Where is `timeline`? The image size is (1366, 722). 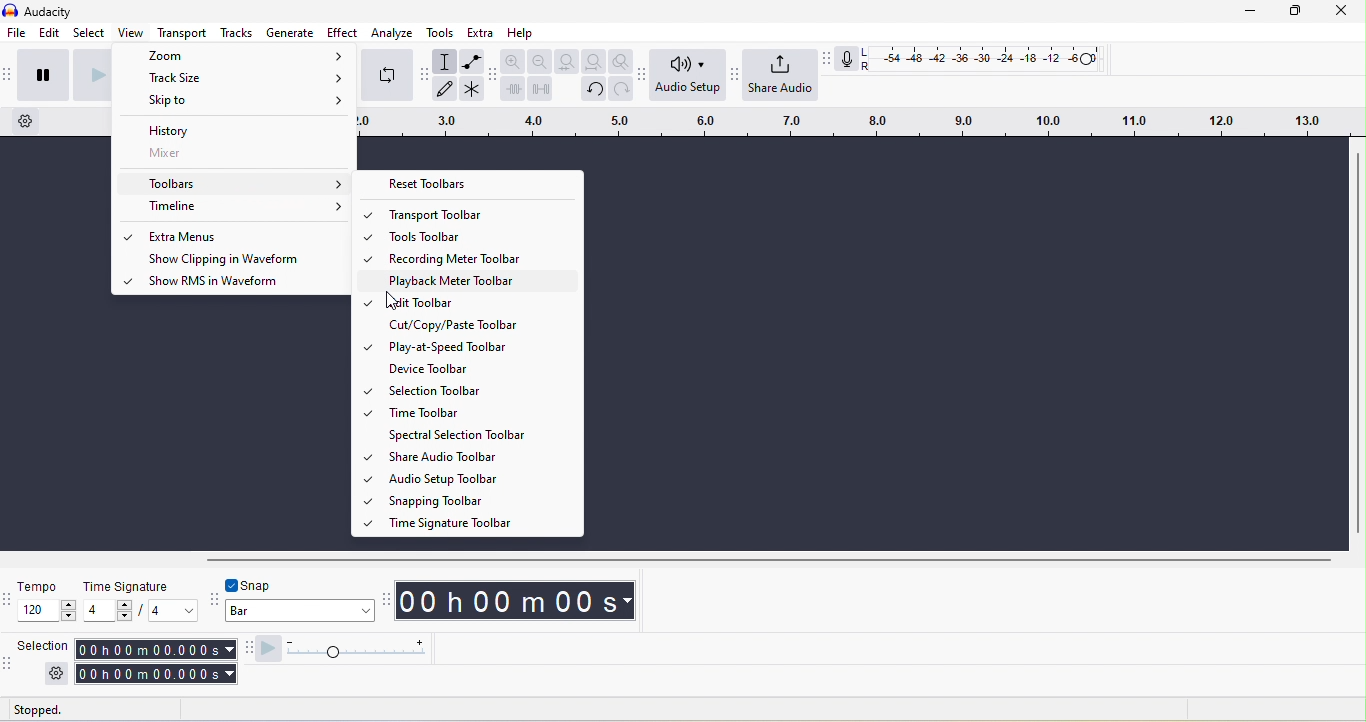 timeline is located at coordinates (857, 122).